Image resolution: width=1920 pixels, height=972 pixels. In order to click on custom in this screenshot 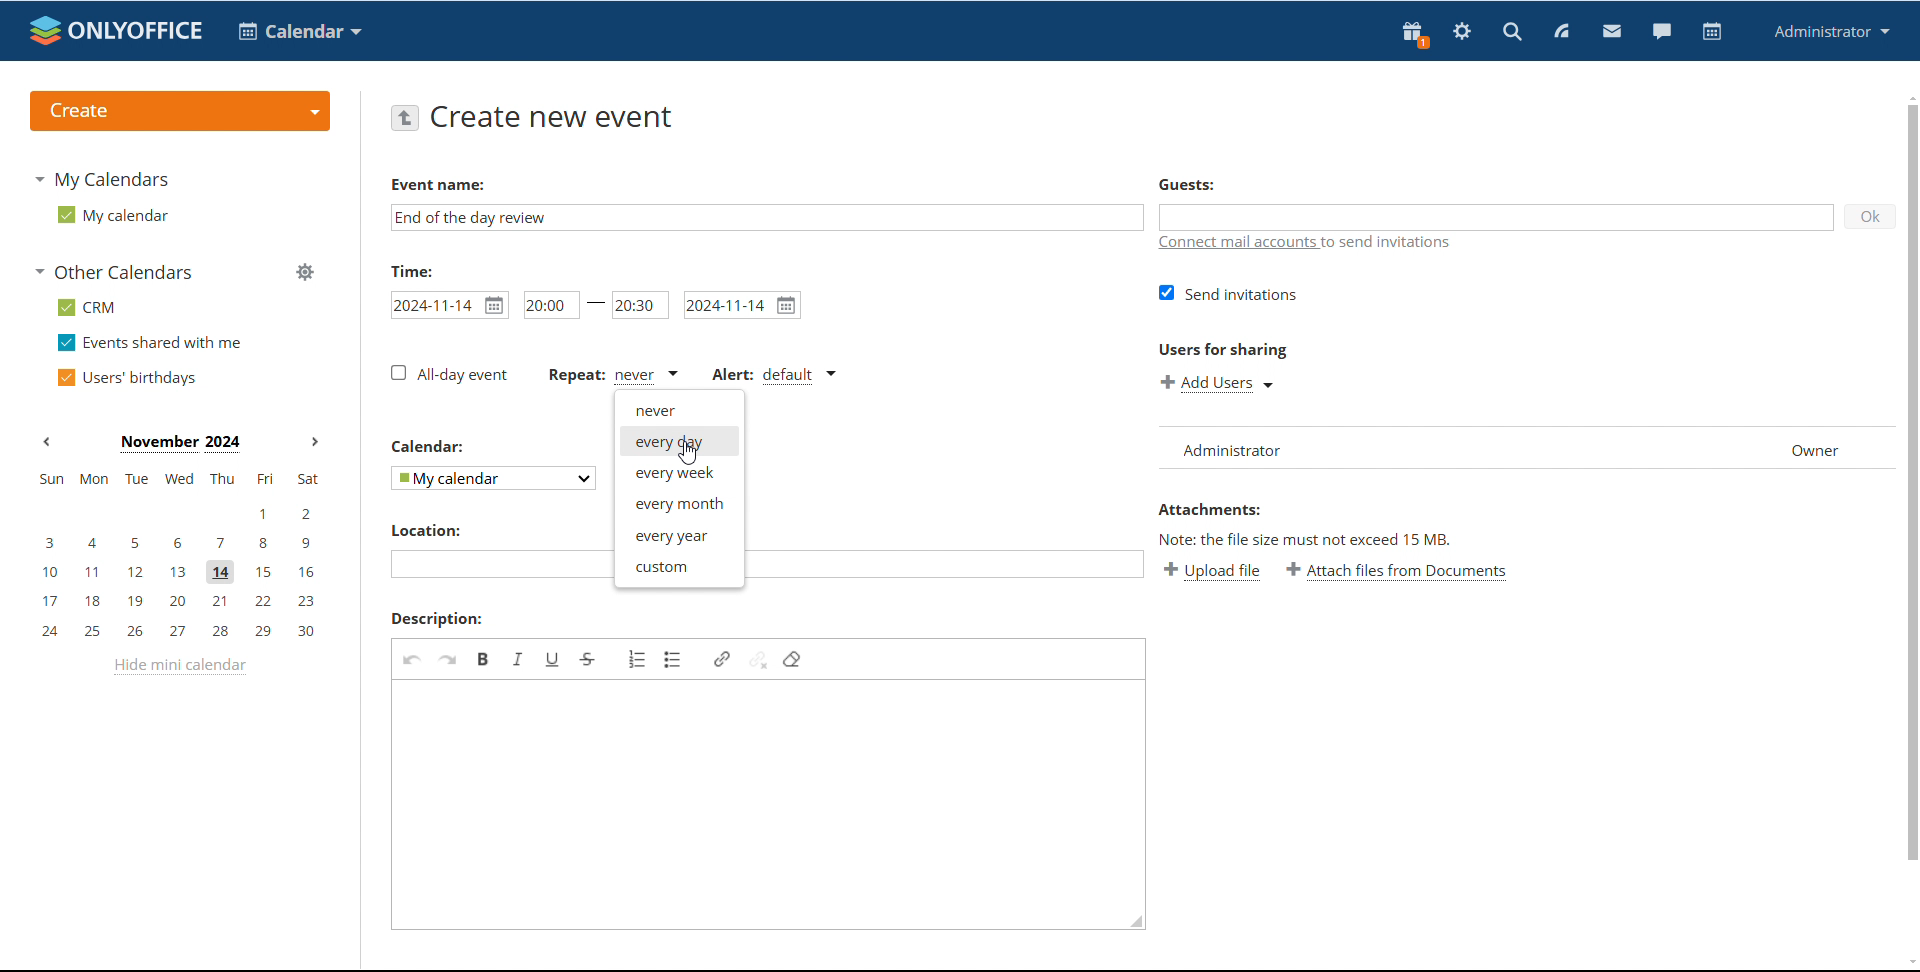, I will do `click(678, 567)`.